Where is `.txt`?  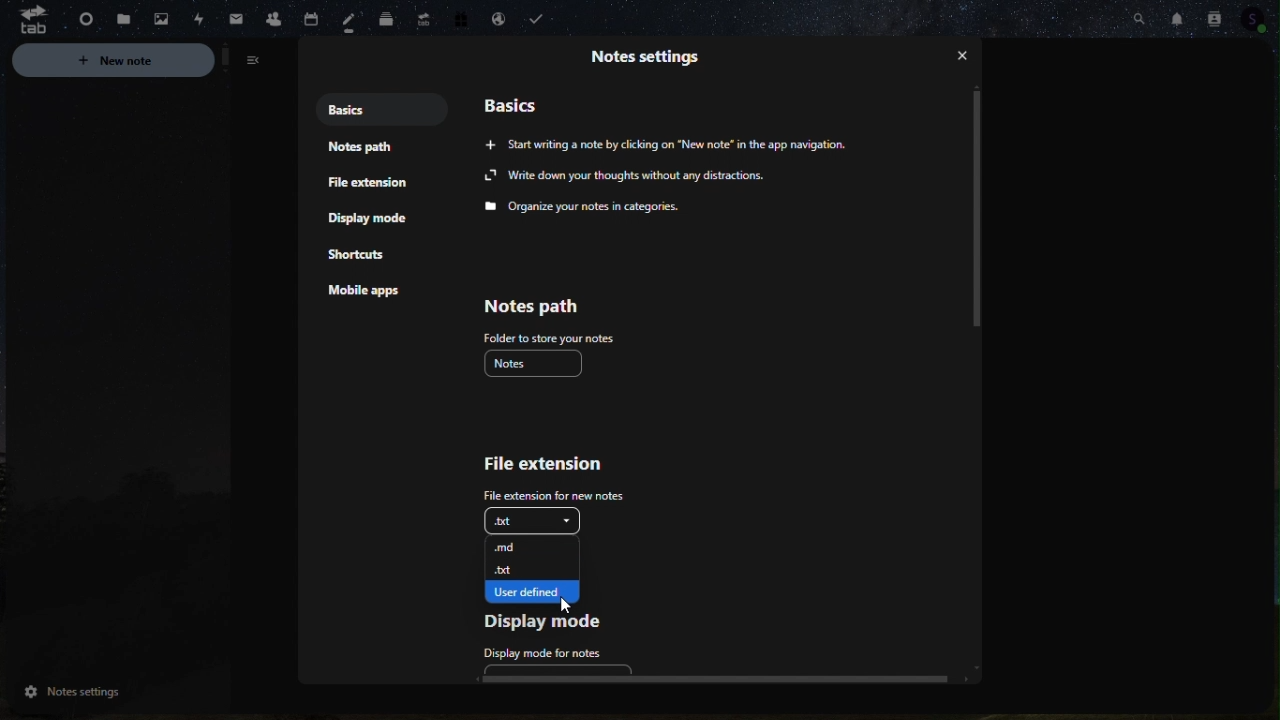
.txt is located at coordinates (534, 519).